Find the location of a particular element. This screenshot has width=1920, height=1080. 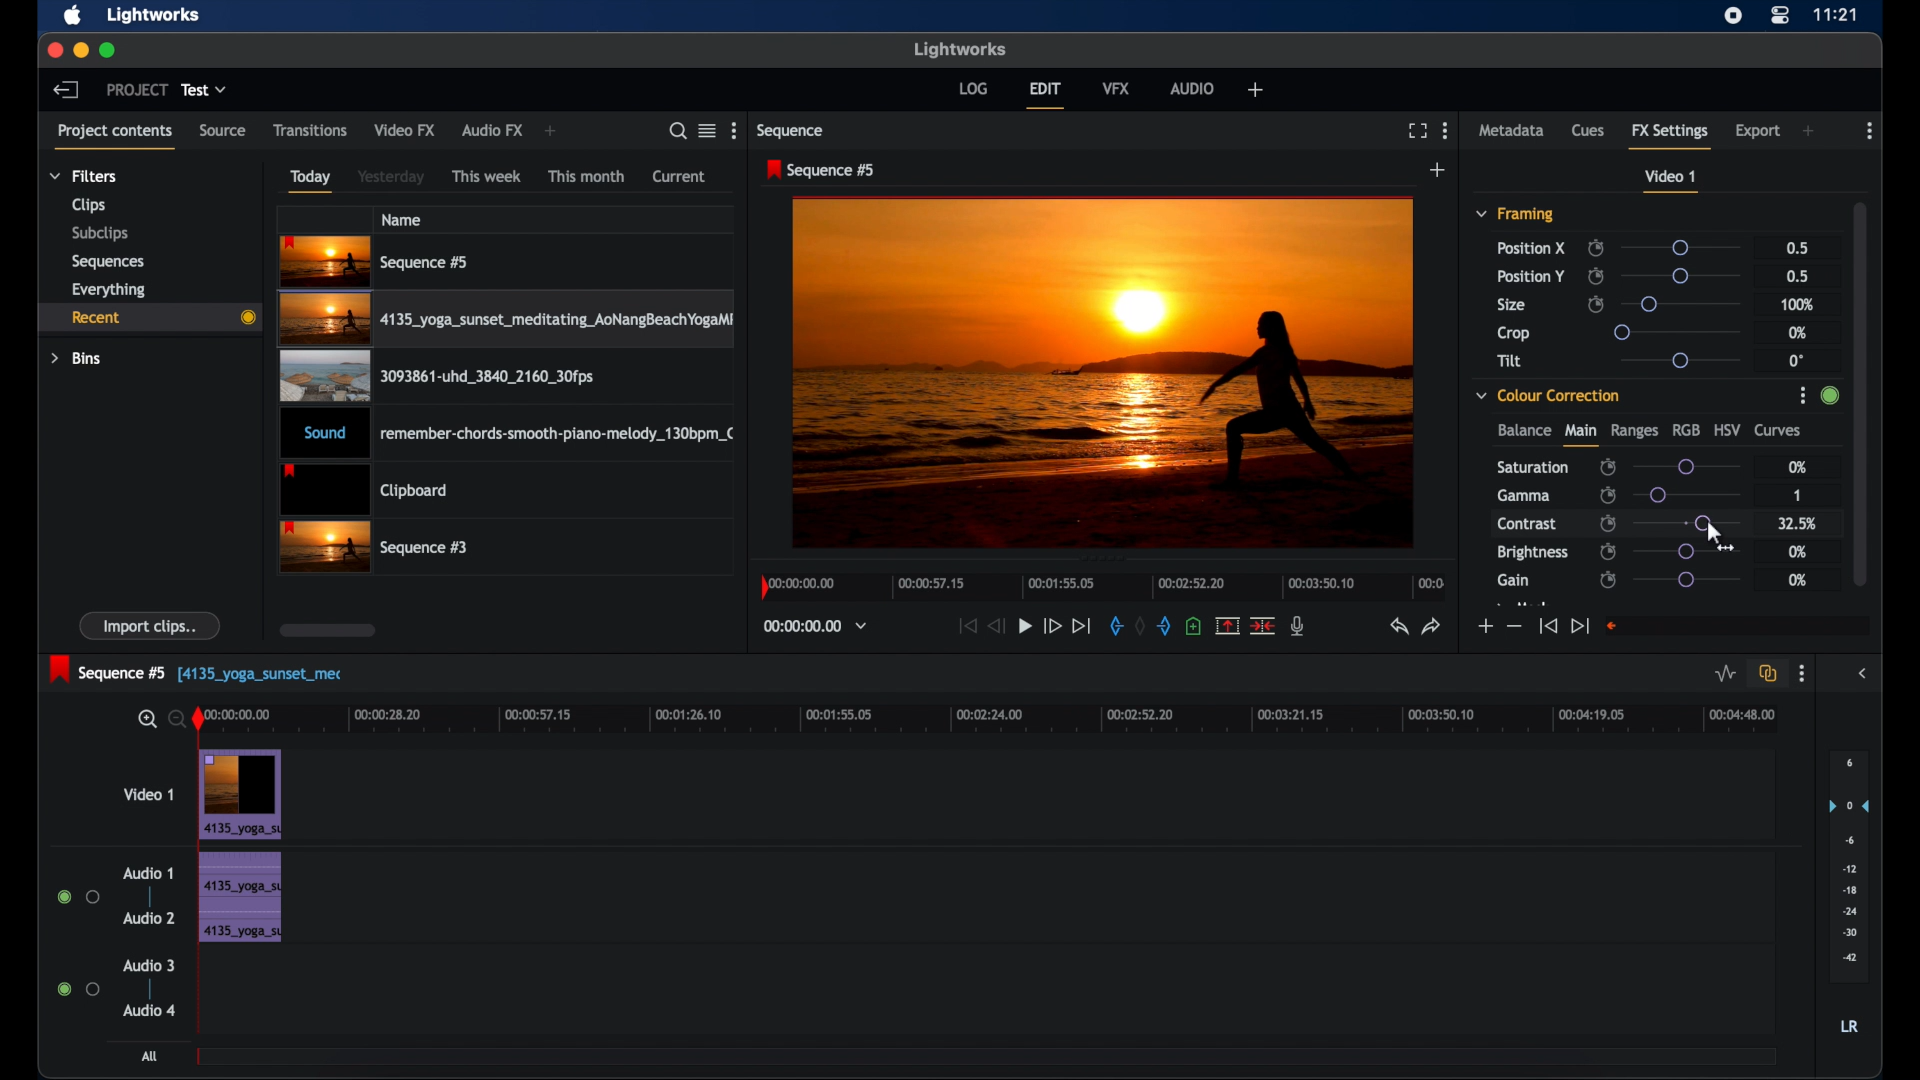

audio 2 is located at coordinates (150, 917).